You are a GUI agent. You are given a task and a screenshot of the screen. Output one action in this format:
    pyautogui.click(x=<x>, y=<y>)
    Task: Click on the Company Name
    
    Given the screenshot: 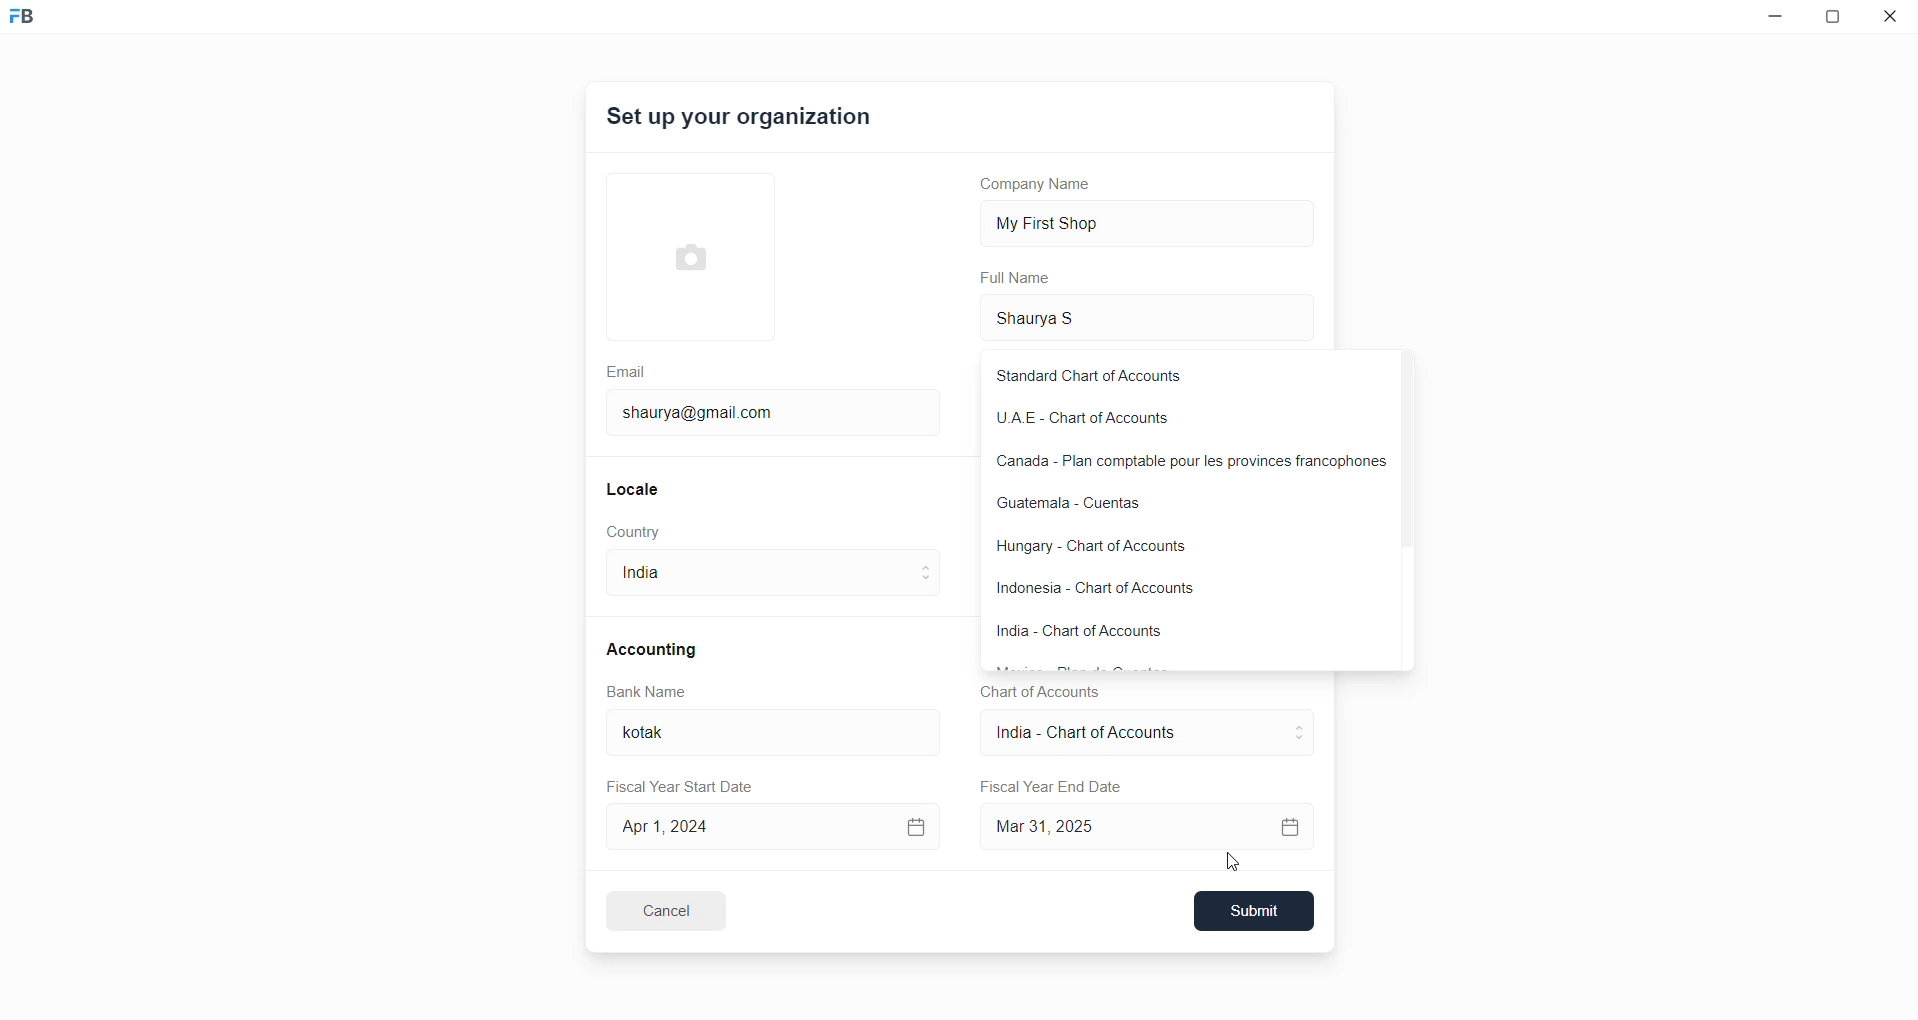 What is the action you would take?
    pyautogui.click(x=1043, y=187)
    